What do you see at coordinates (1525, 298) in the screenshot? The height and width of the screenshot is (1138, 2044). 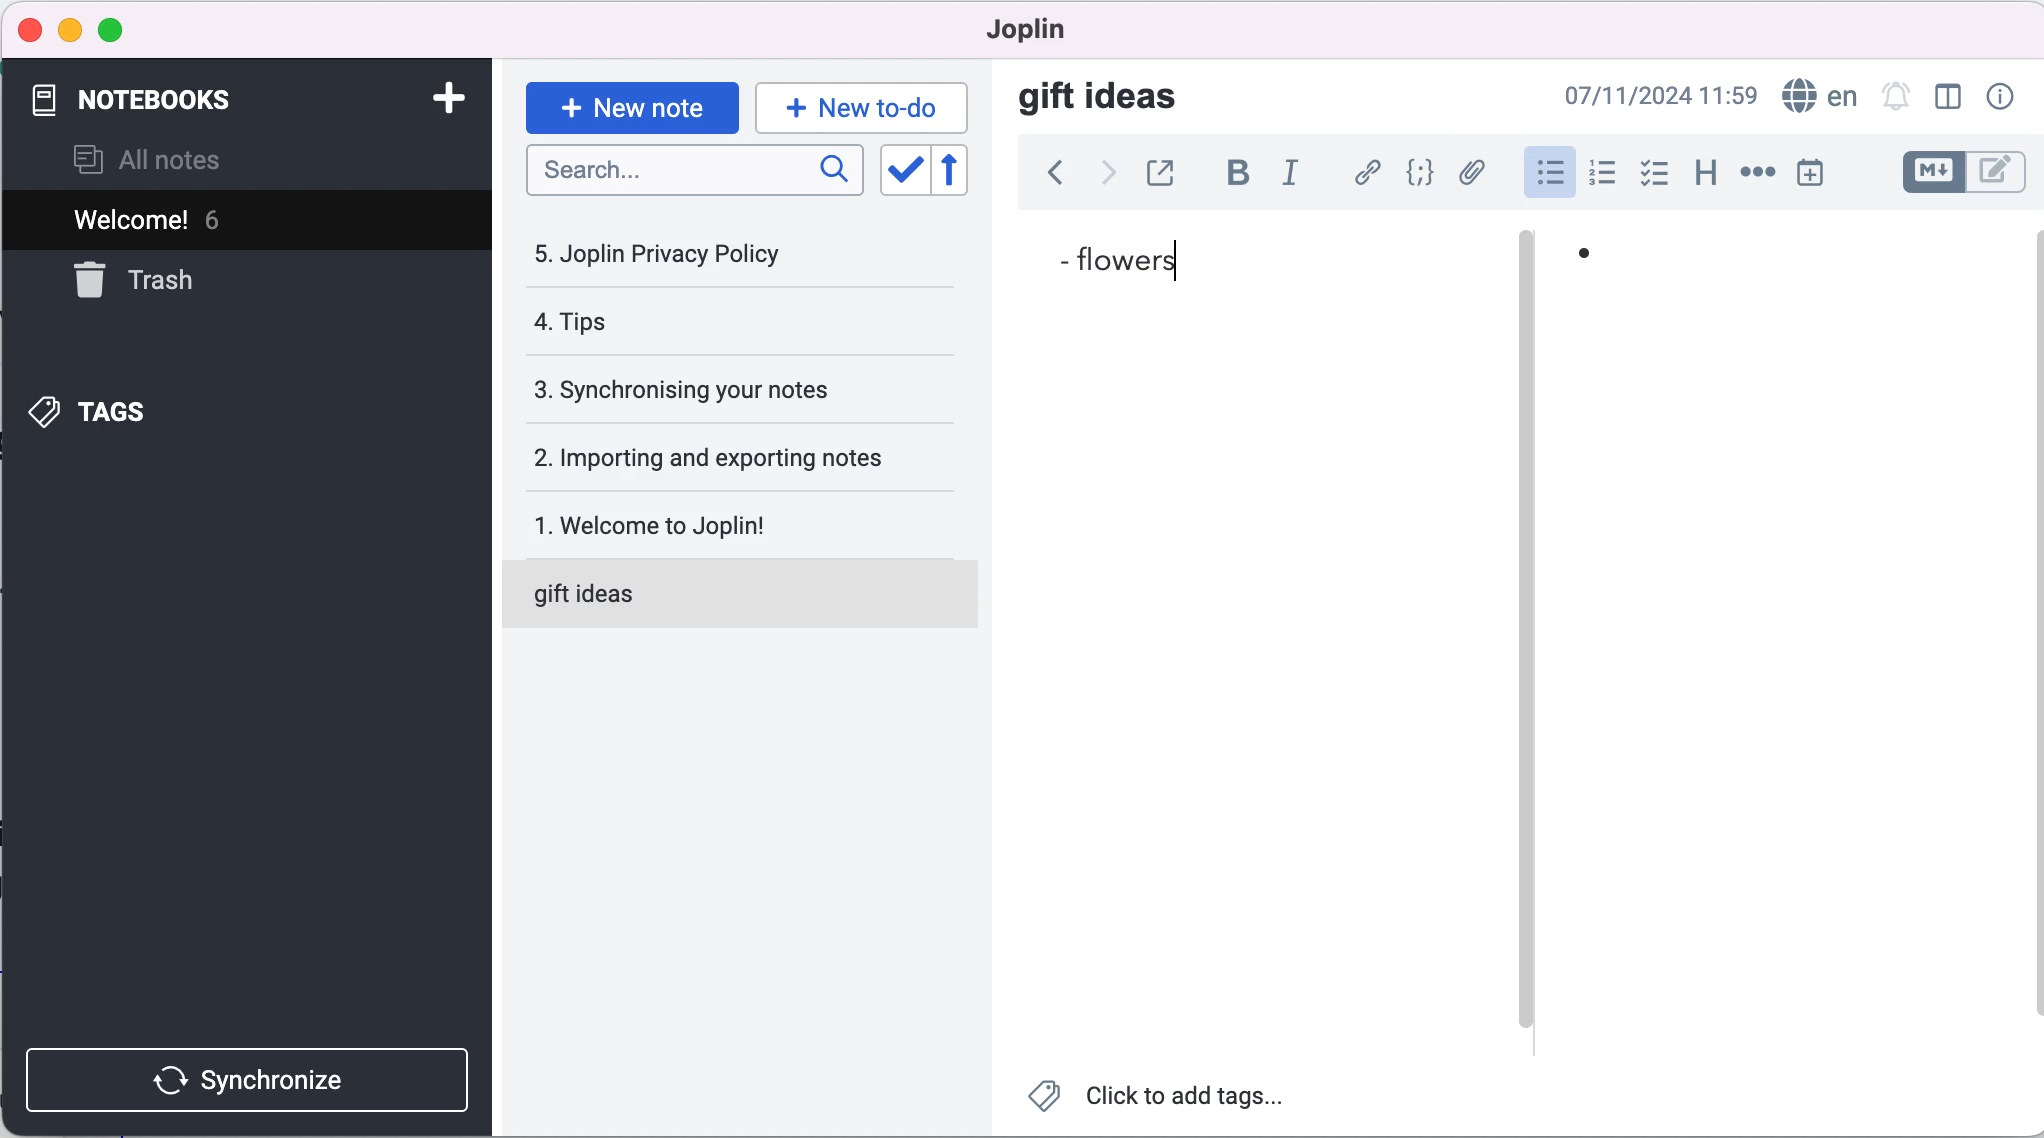 I see `vertical slider` at bounding box center [1525, 298].